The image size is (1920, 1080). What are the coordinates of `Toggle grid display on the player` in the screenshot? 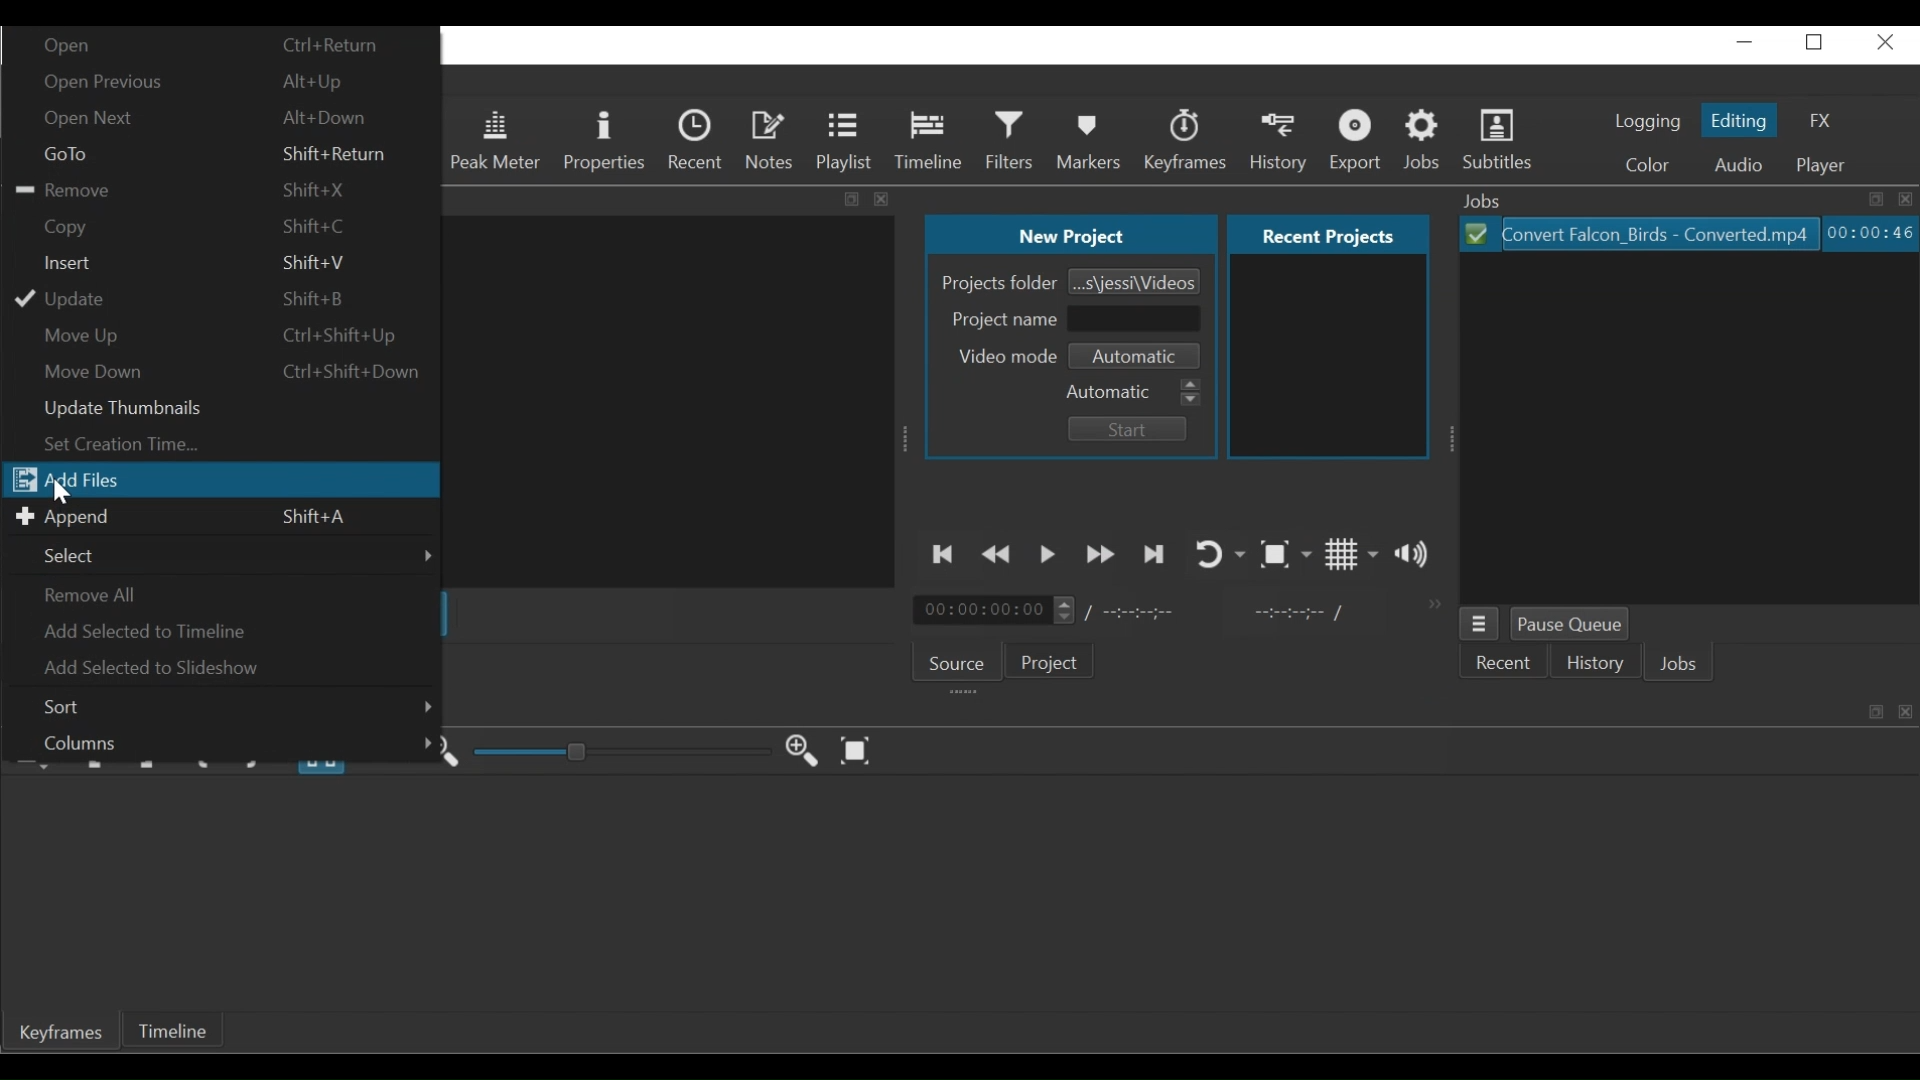 It's located at (1352, 553).